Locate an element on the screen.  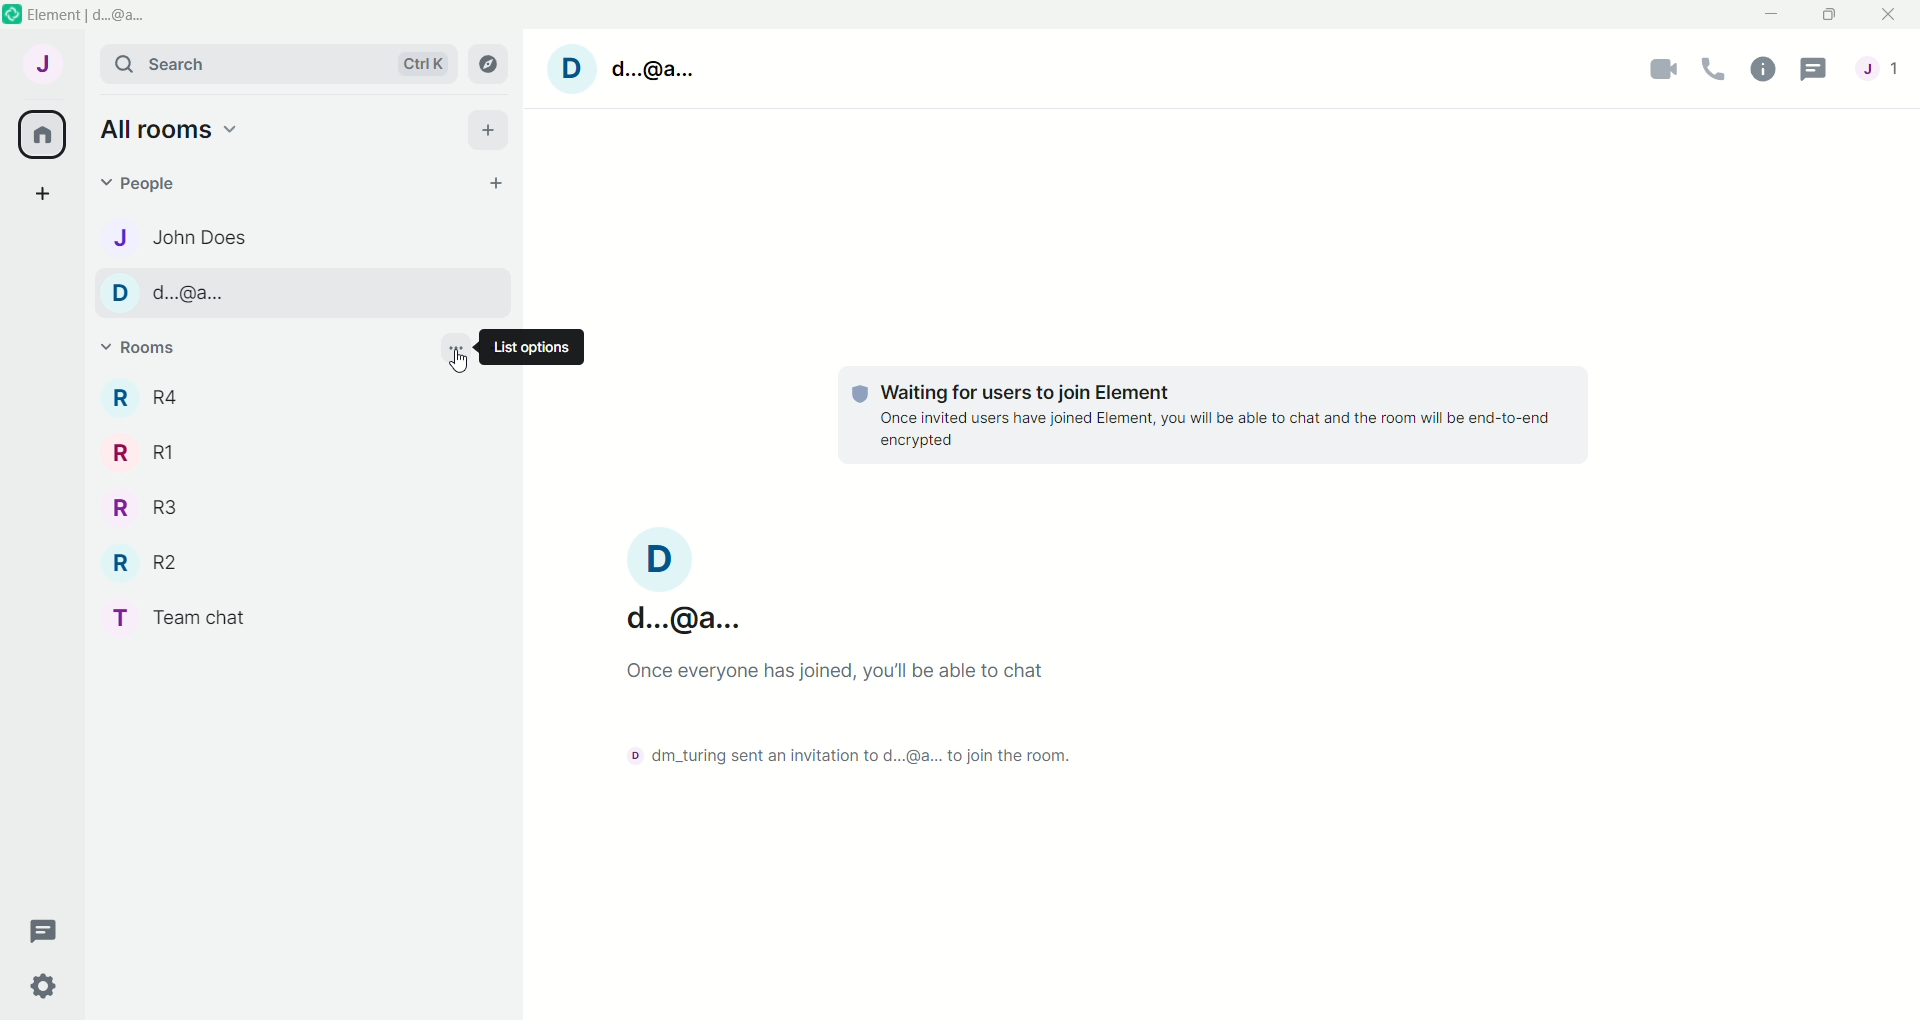
J John Does is located at coordinates (181, 239).